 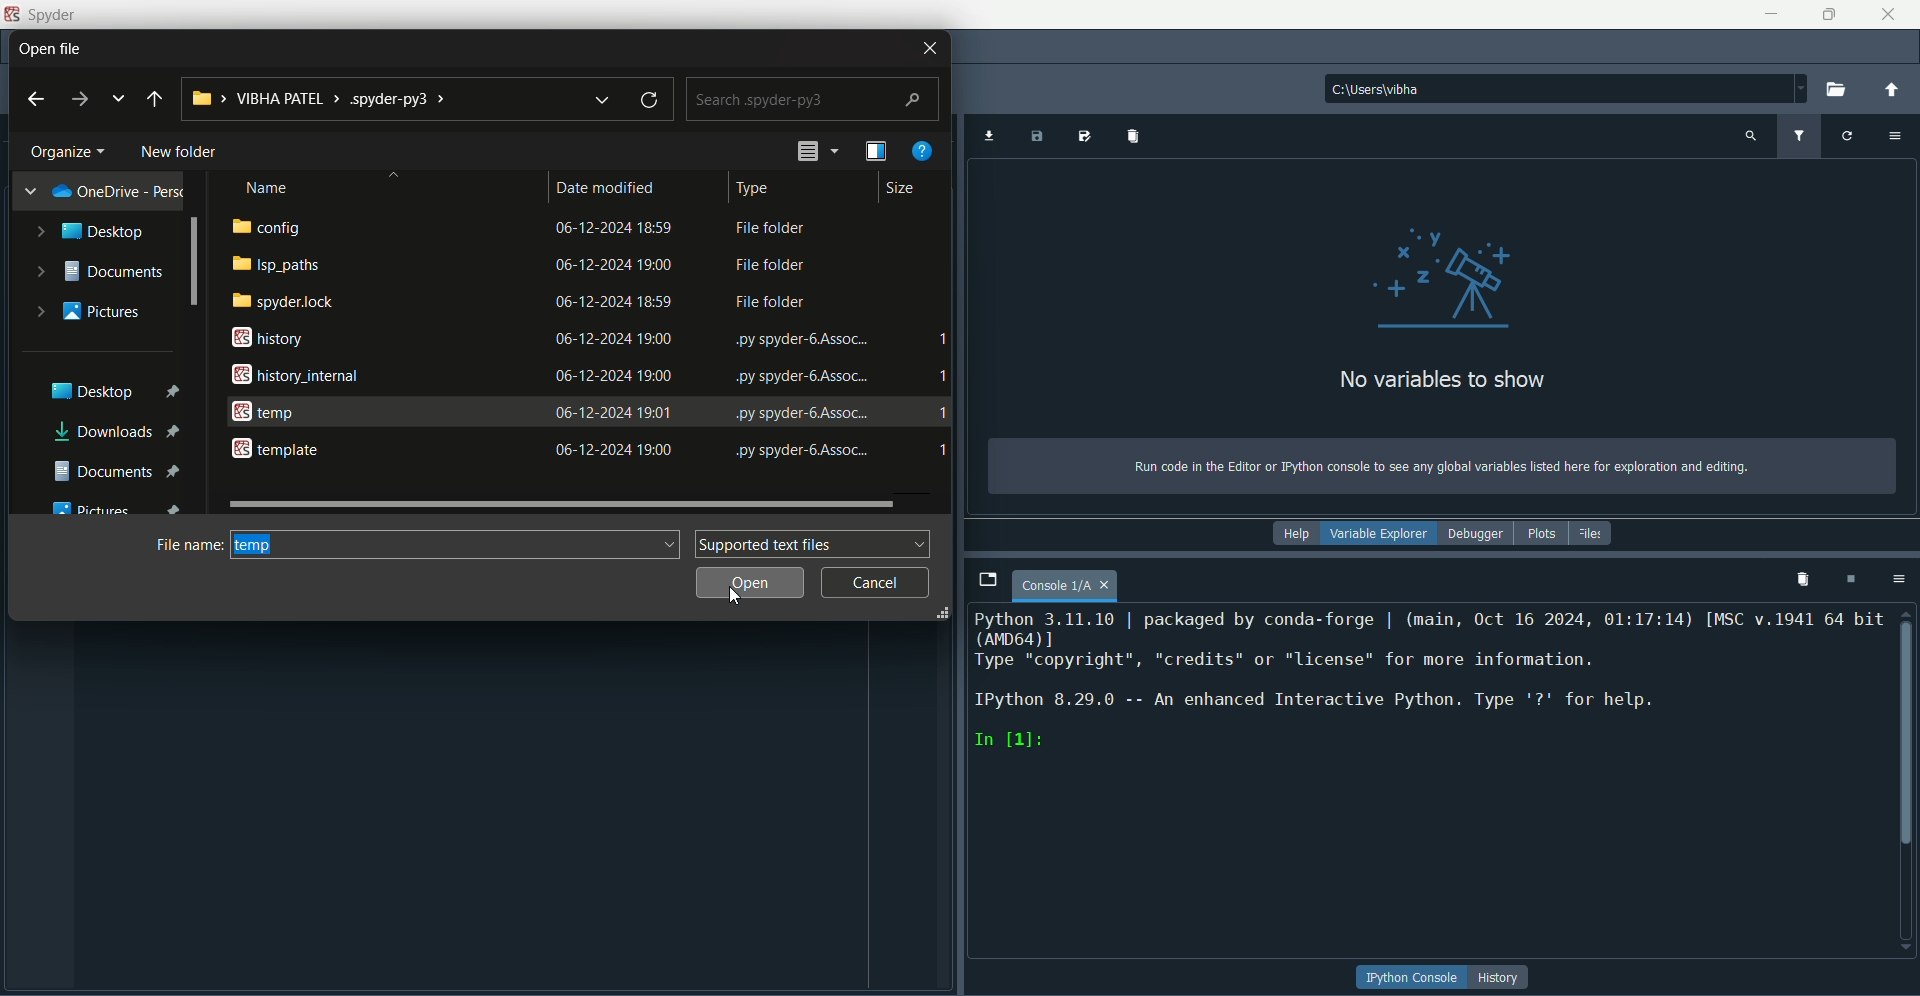 What do you see at coordinates (817, 150) in the screenshot?
I see `preview pane` at bounding box center [817, 150].